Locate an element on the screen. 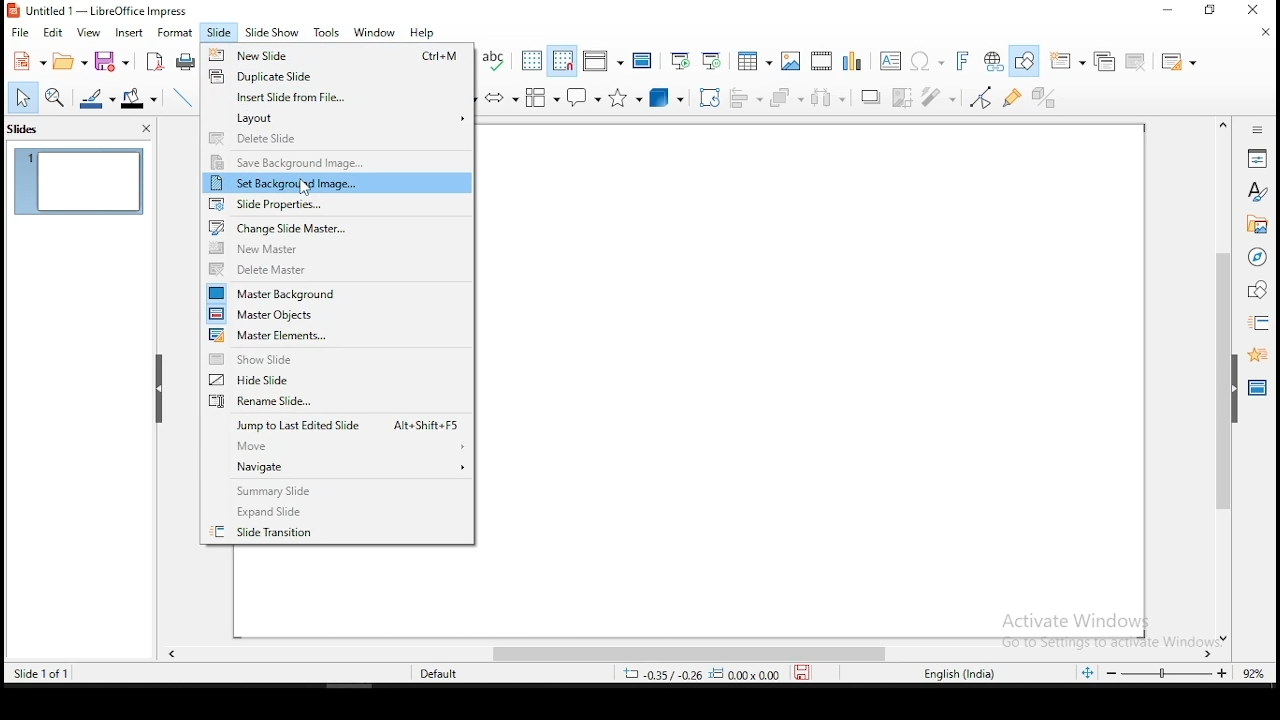 This screenshot has height=720, width=1280. zoom level is located at coordinates (1251, 673).